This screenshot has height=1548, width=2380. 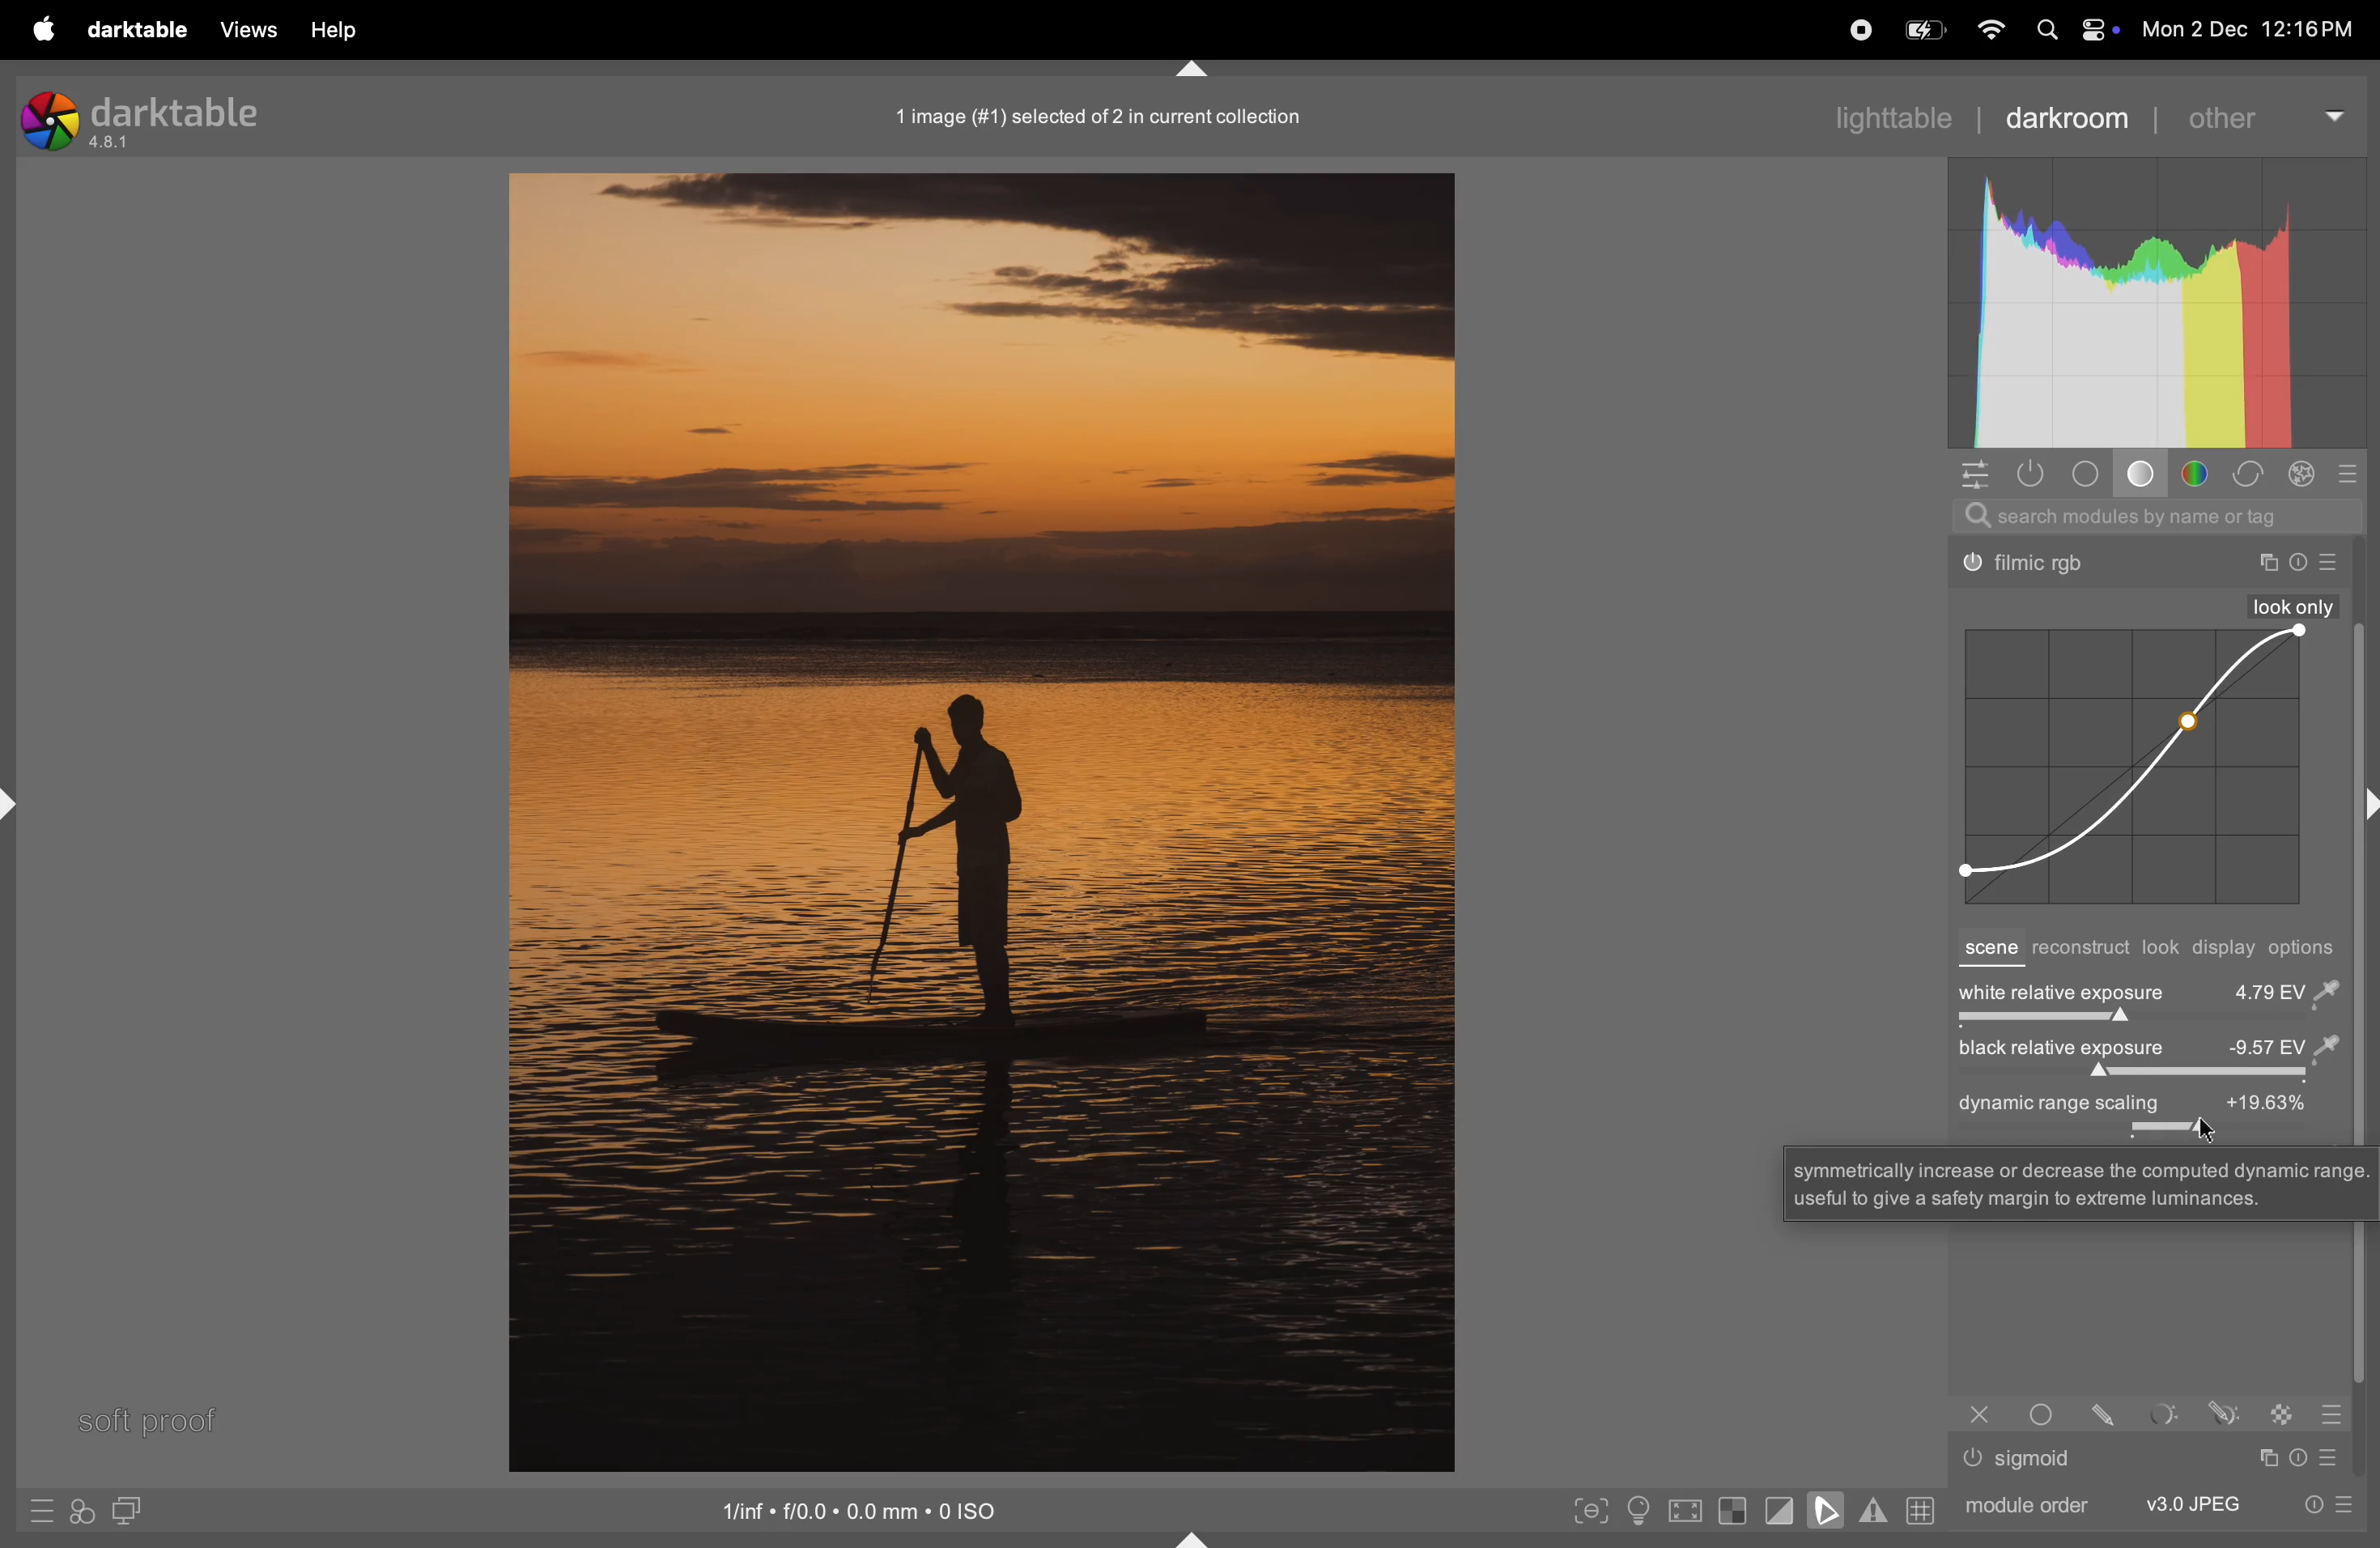 What do you see at coordinates (2110, 1413) in the screenshot?
I see `` at bounding box center [2110, 1413].